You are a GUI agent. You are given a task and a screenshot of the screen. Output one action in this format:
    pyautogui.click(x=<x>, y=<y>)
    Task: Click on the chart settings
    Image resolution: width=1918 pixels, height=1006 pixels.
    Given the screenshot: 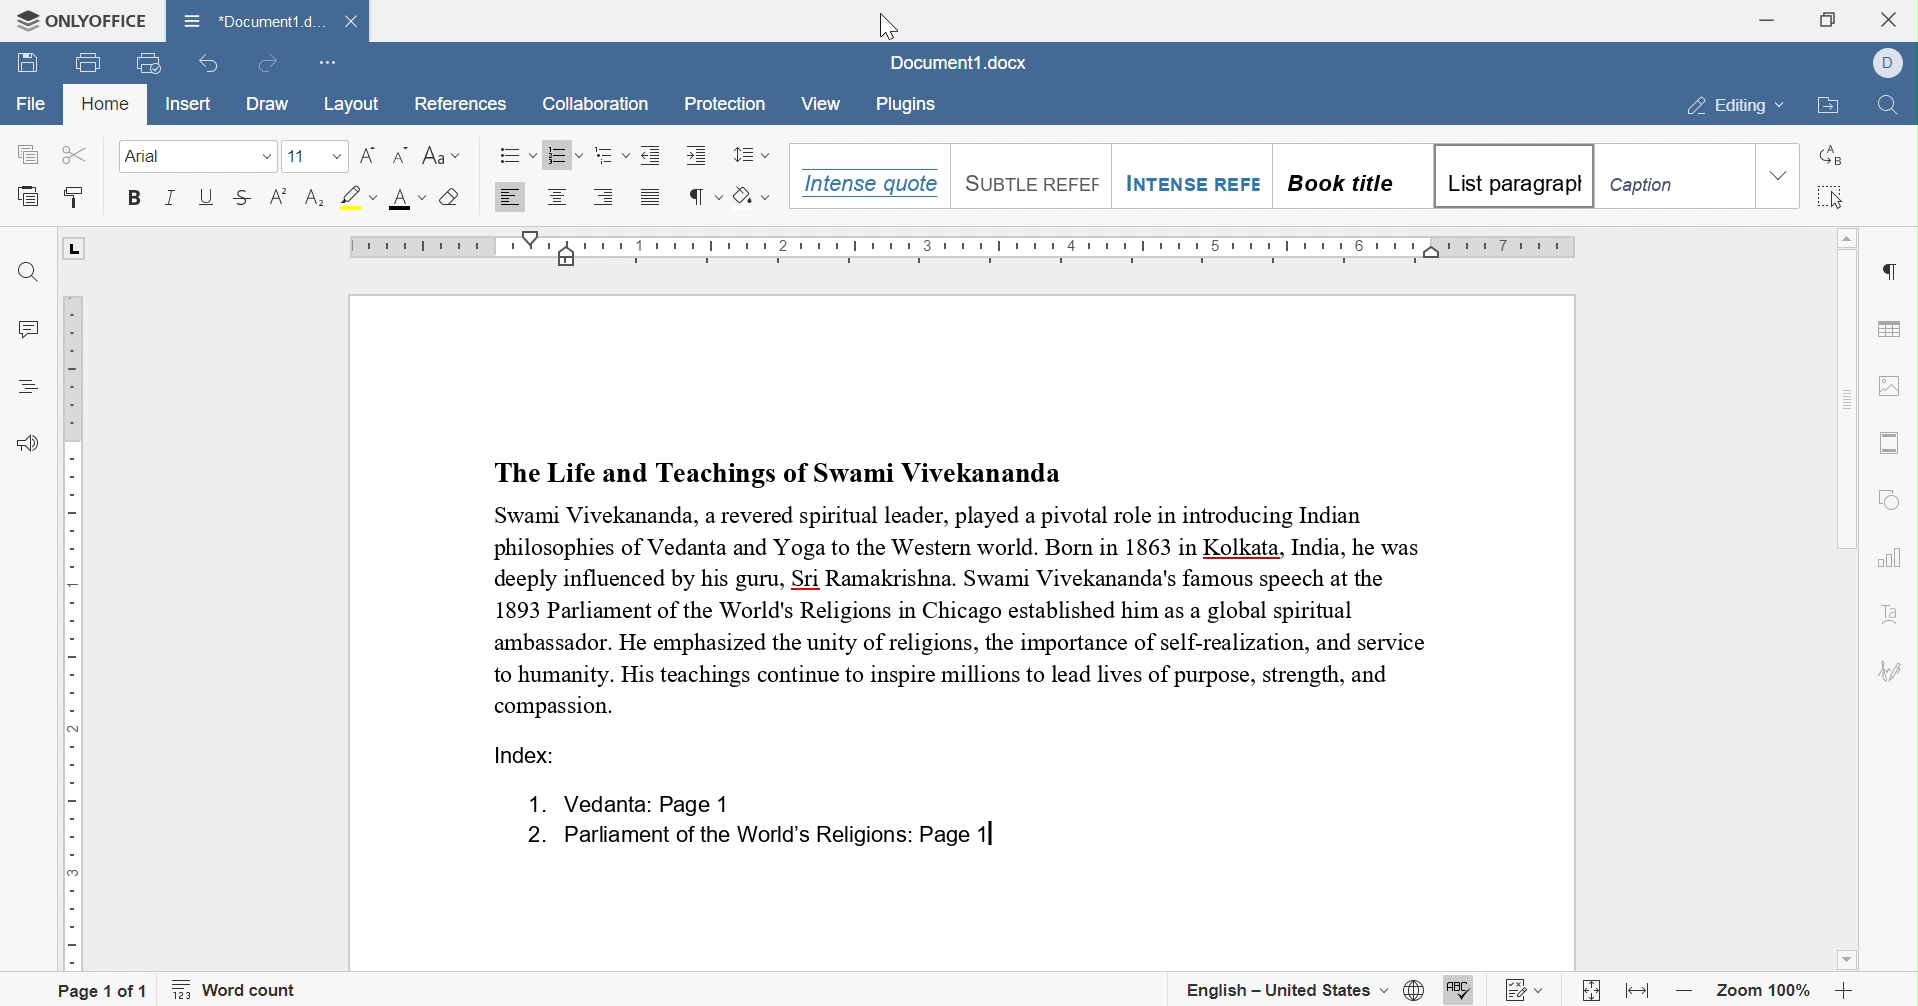 What is the action you would take?
    pyautogui.click(x=1891, y=558)
    